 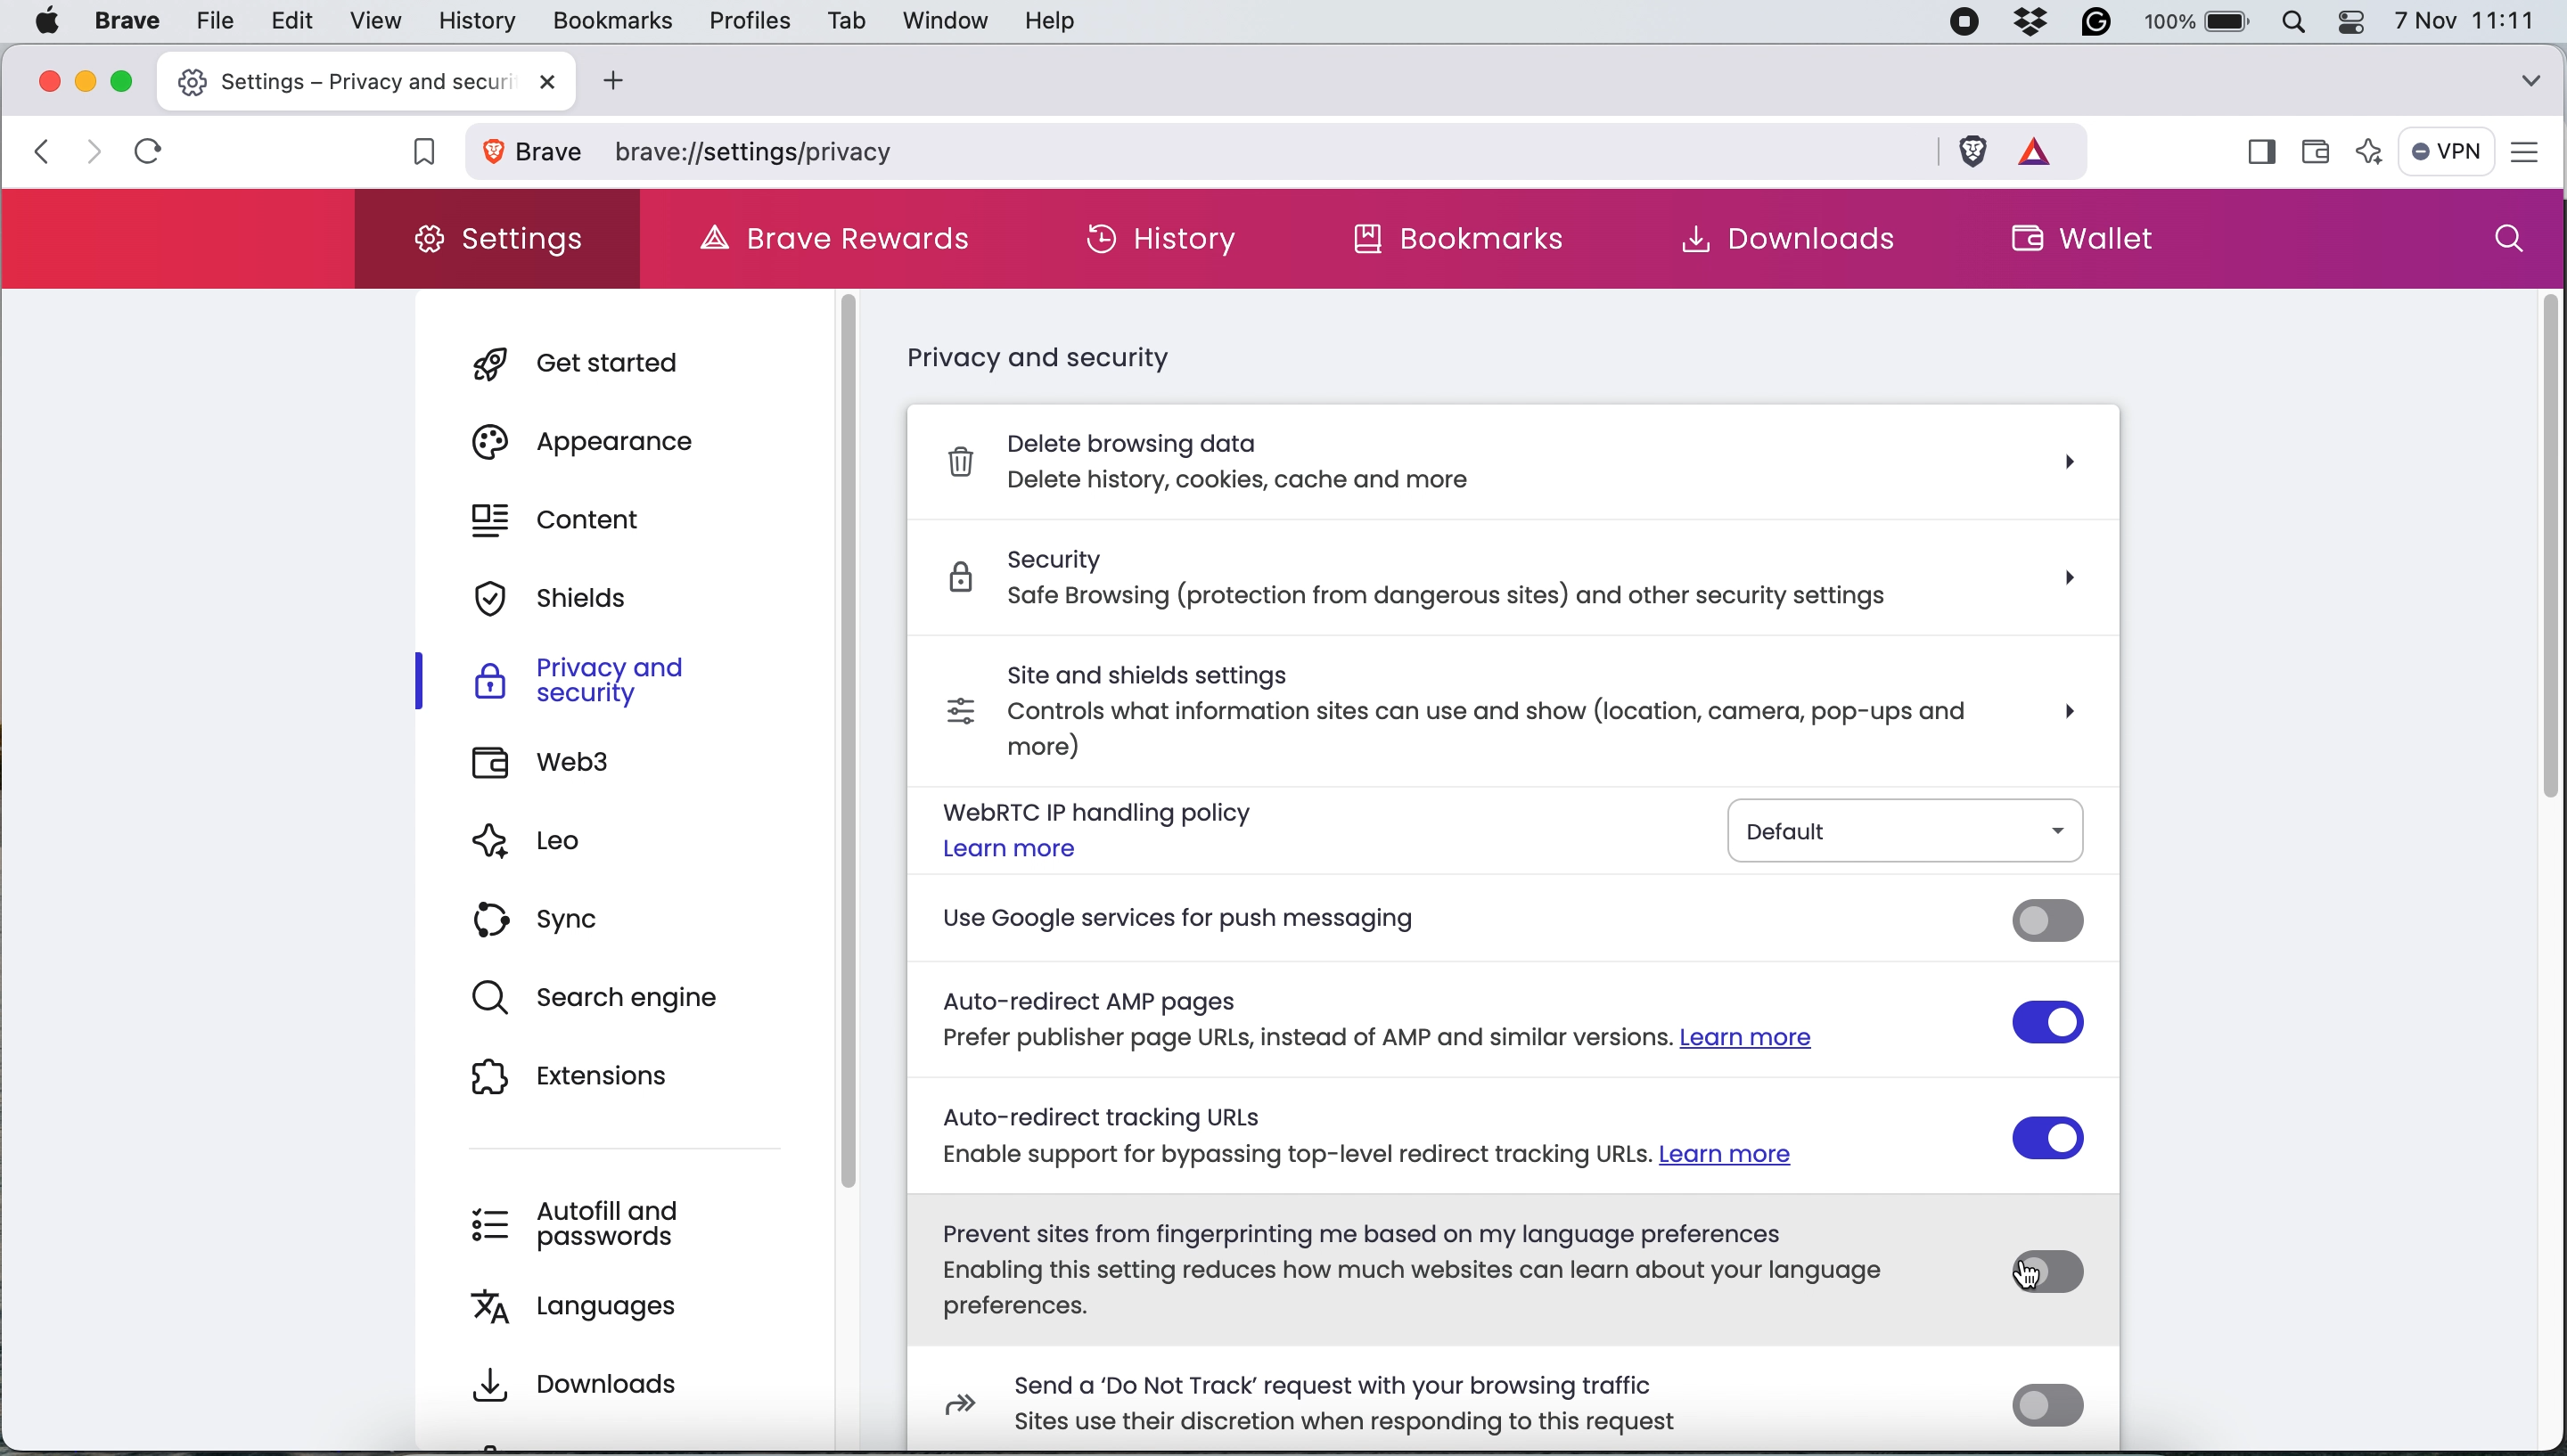 What do you see at coordinates (46, 20) in the screenshot?
I see `system logo` at bounding box center [46, 20].